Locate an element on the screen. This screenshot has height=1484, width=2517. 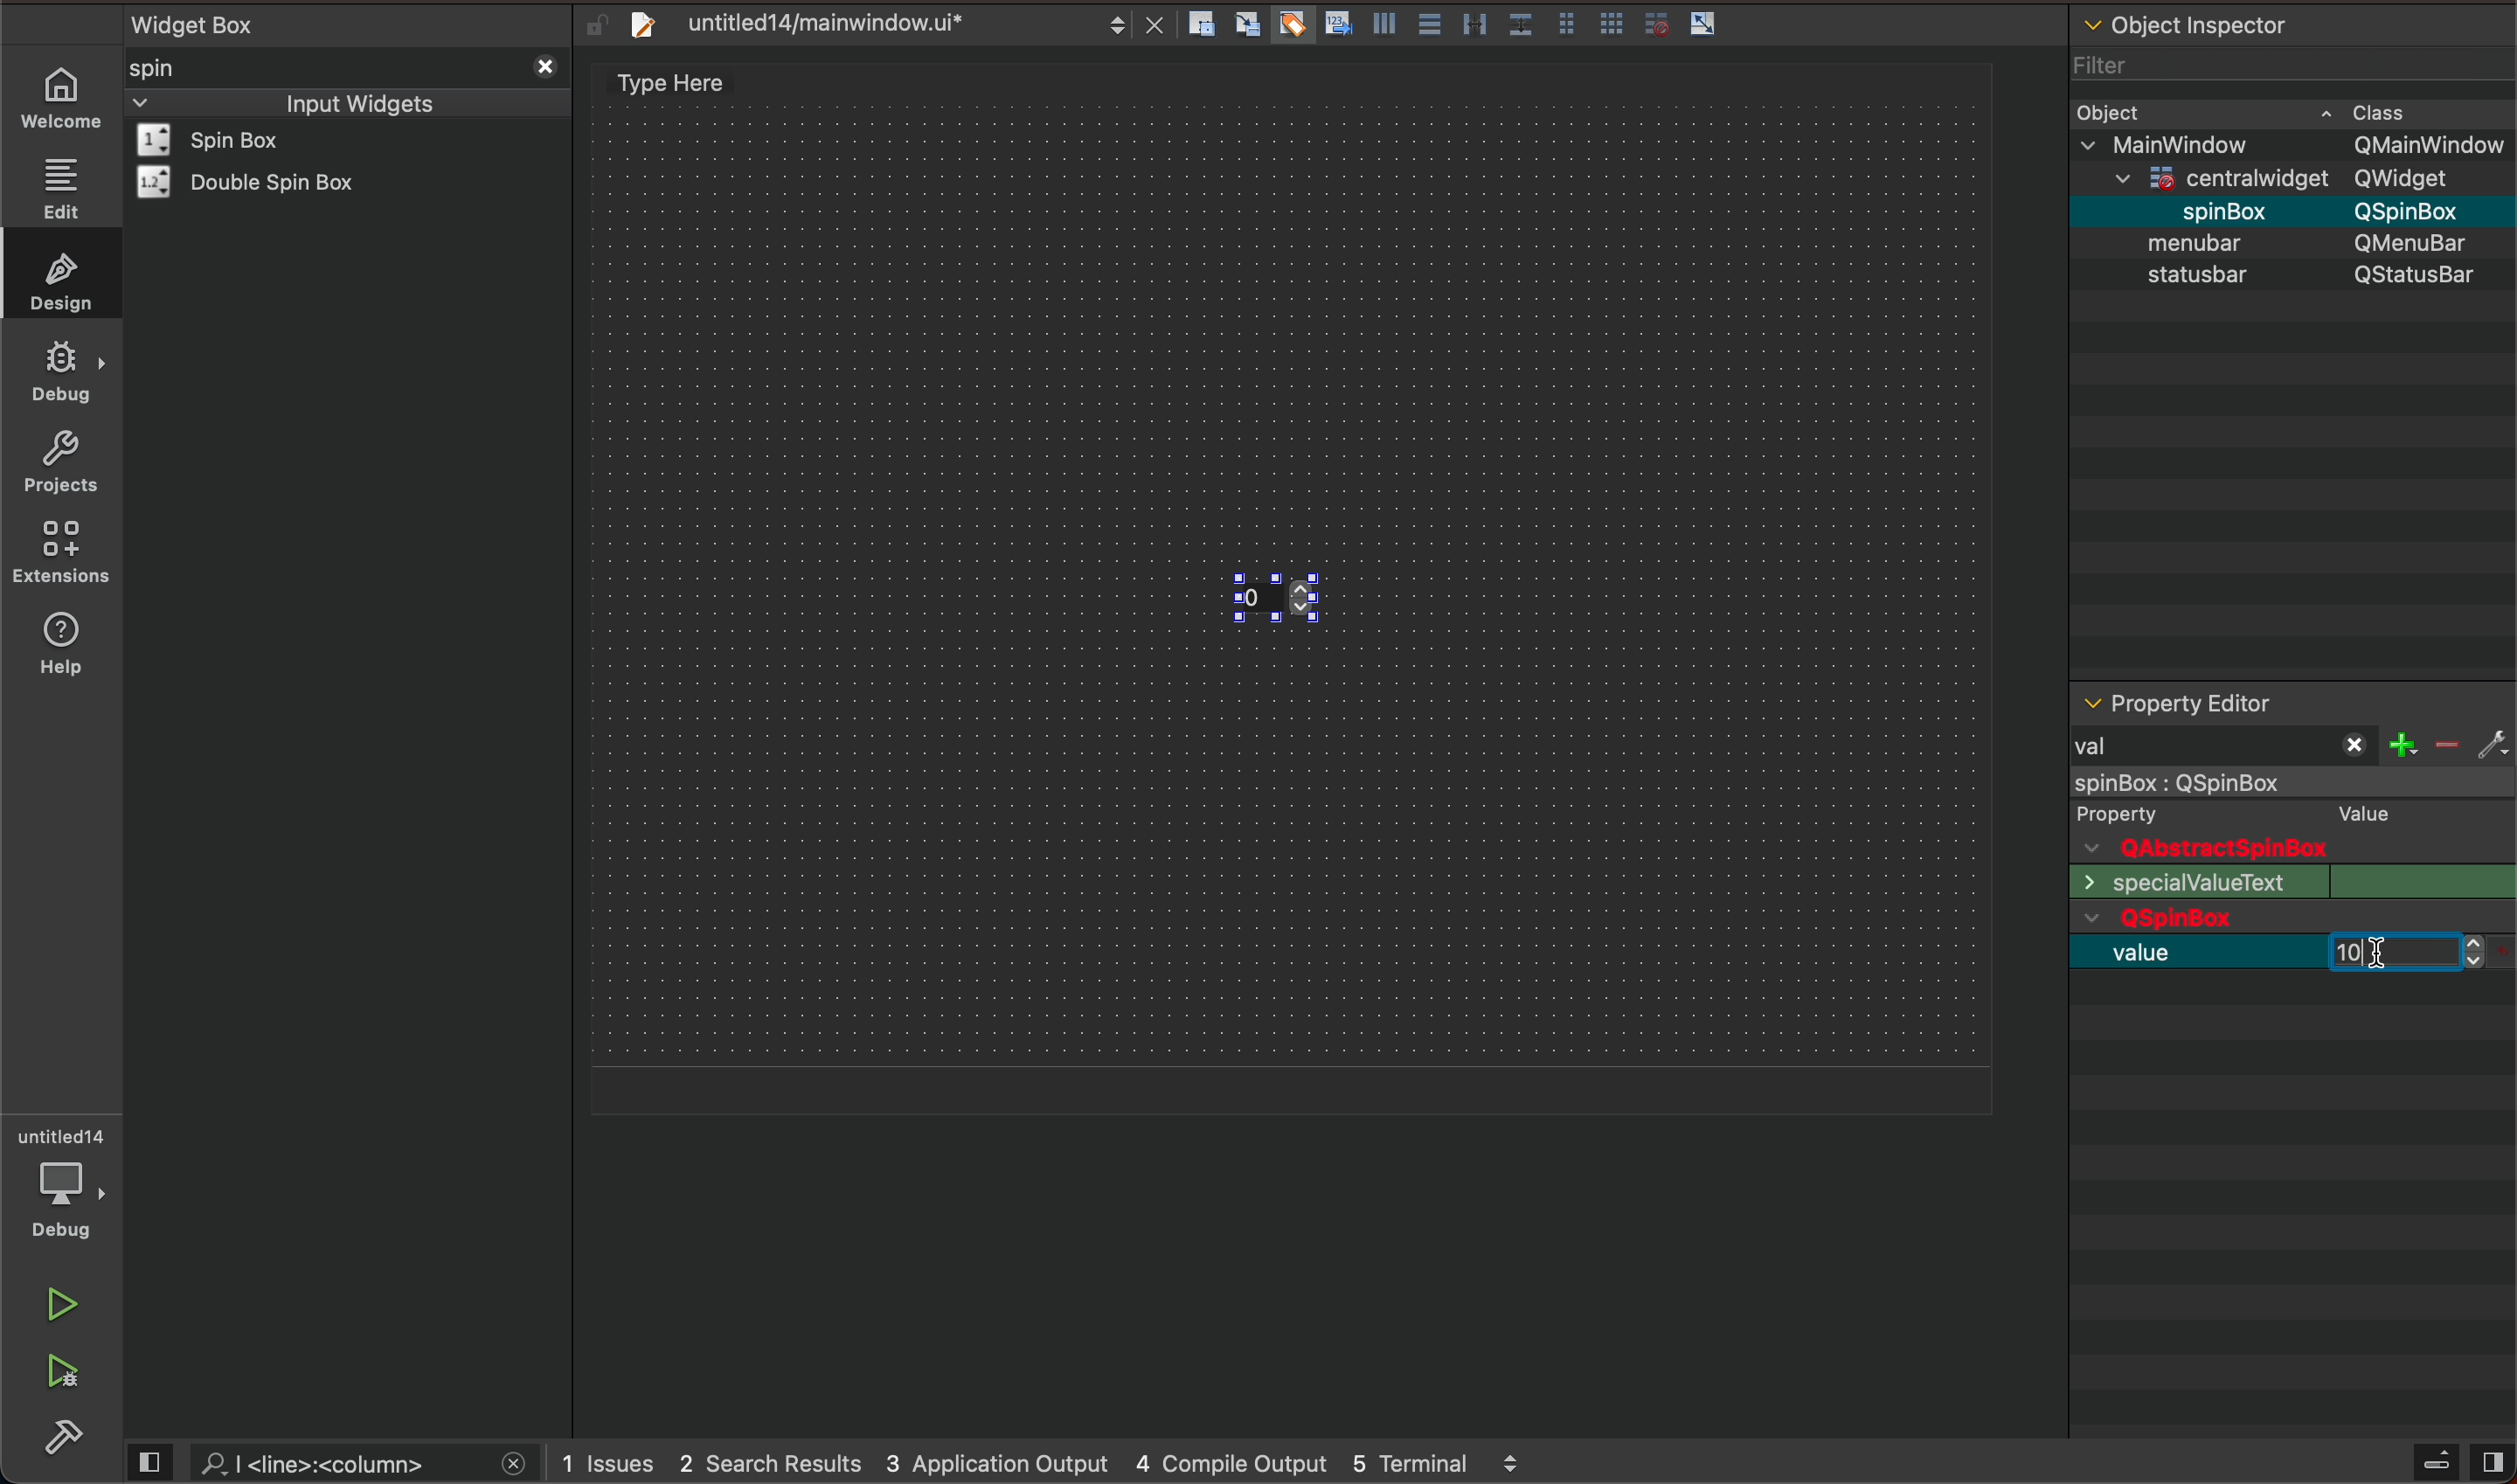
edit is located at coordinates (59, 188).